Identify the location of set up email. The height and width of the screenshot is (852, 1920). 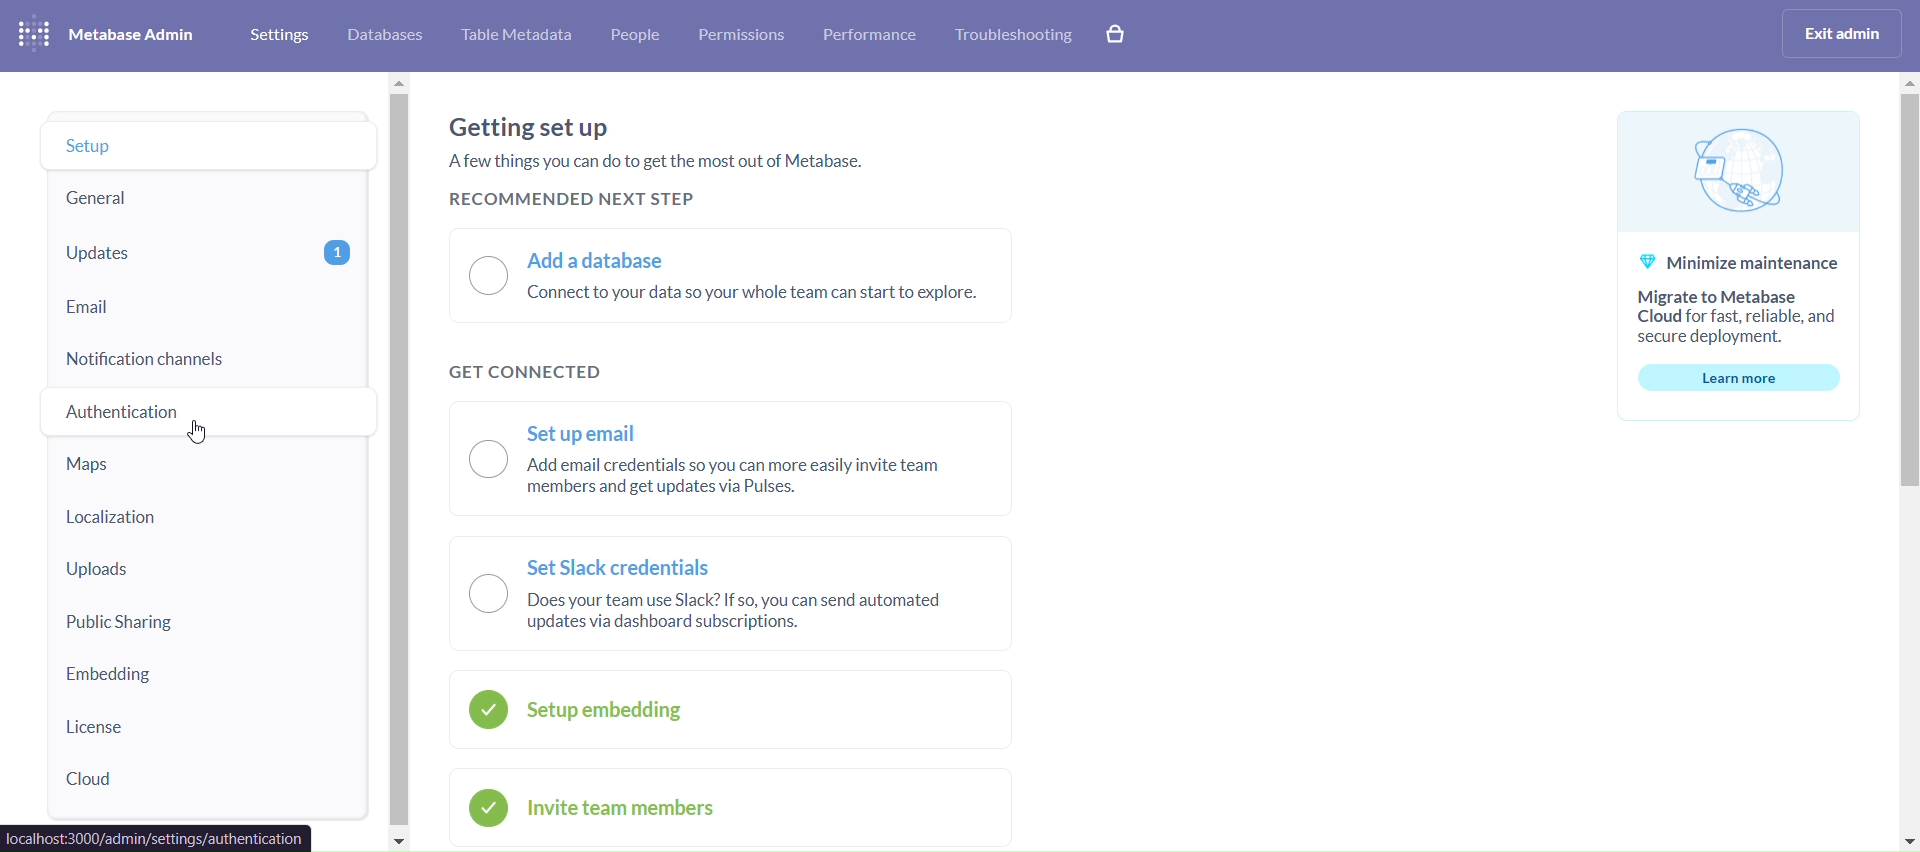
(729, 458).